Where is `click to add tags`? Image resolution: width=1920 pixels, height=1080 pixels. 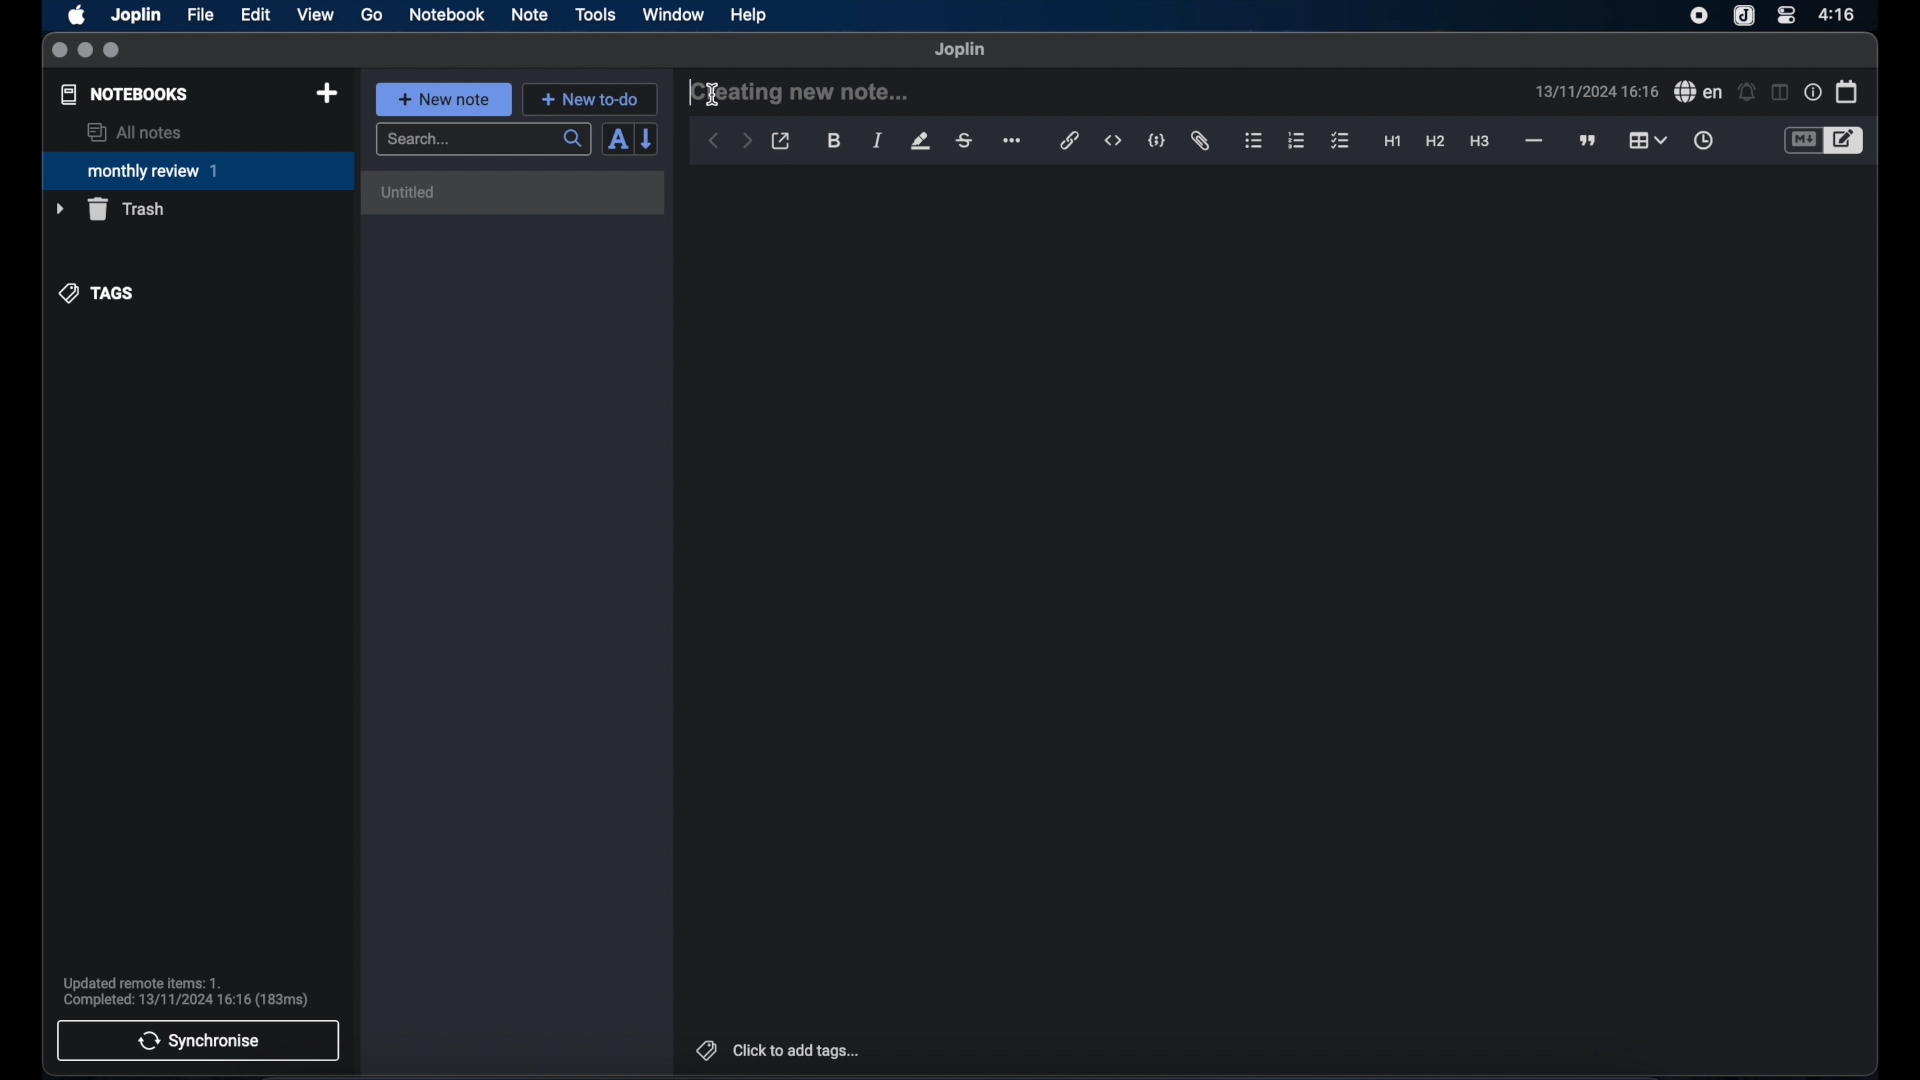 click to add tags is located at coordinates (780, 1050).